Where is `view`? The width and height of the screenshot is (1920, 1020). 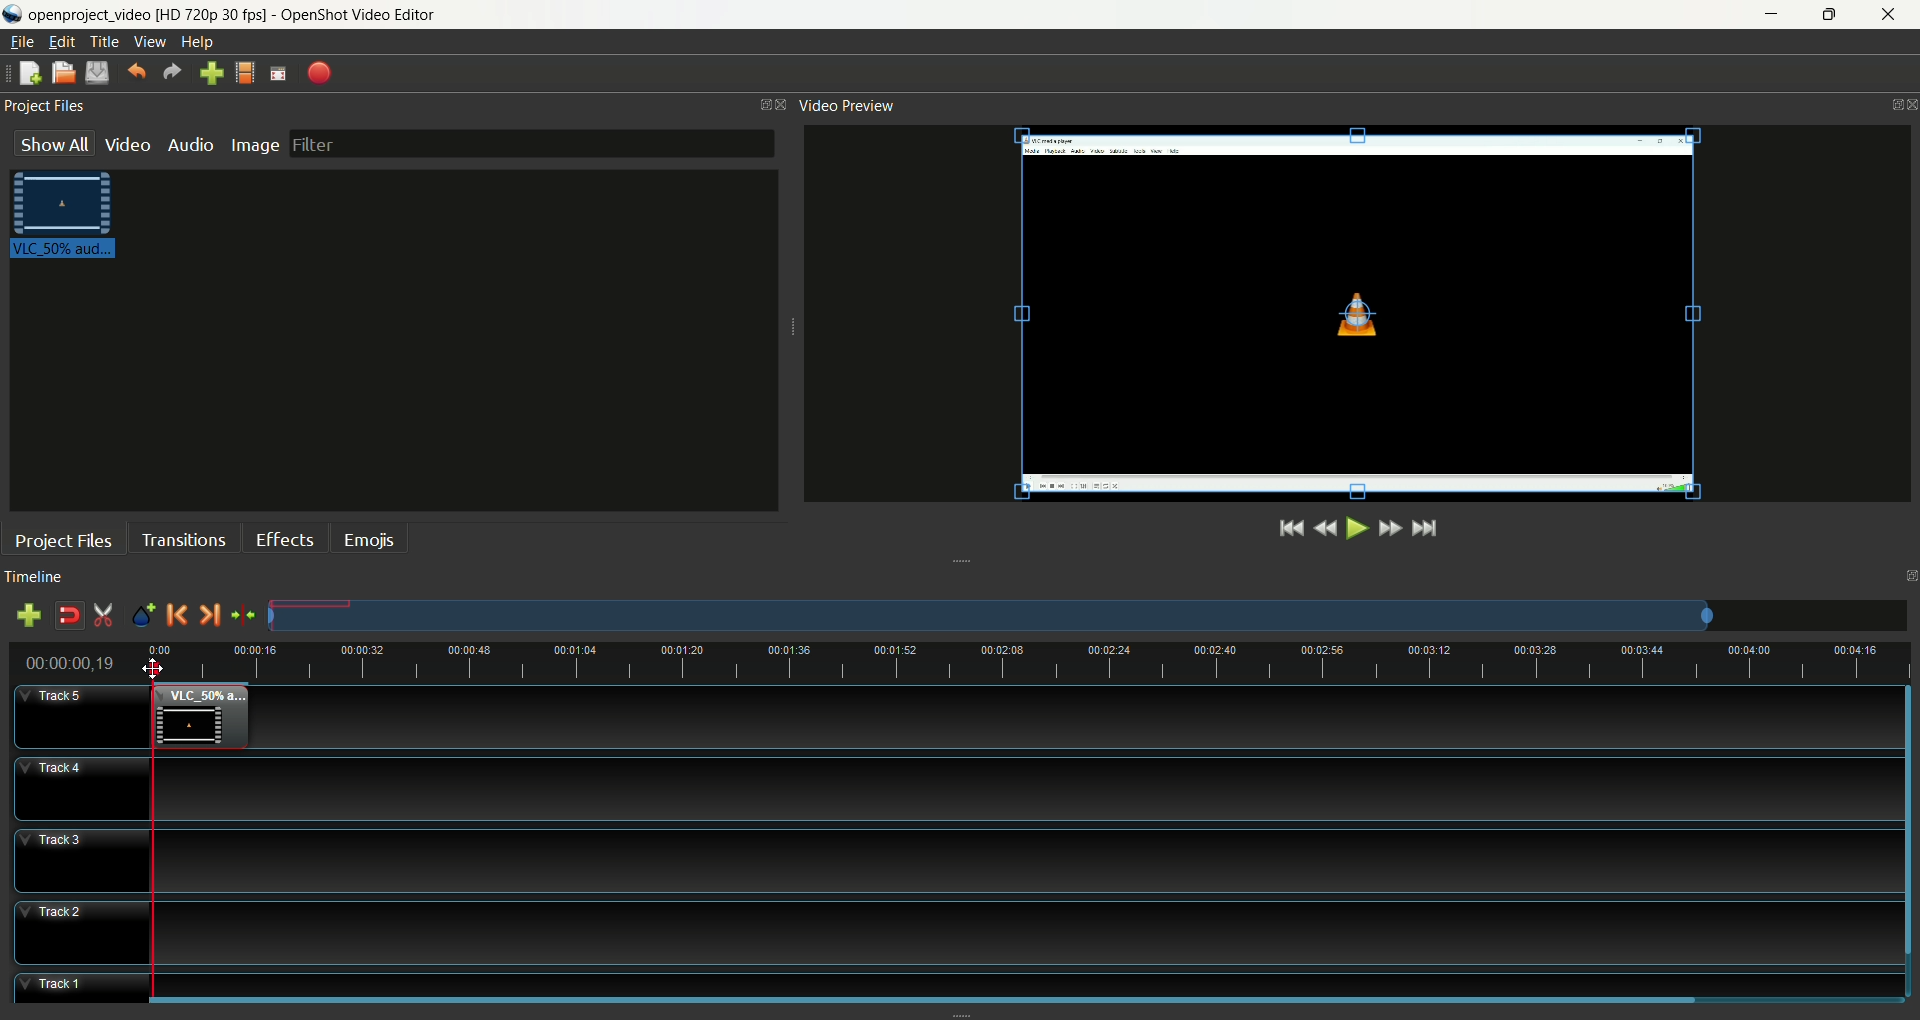
view is located at coordinates (149, 43).